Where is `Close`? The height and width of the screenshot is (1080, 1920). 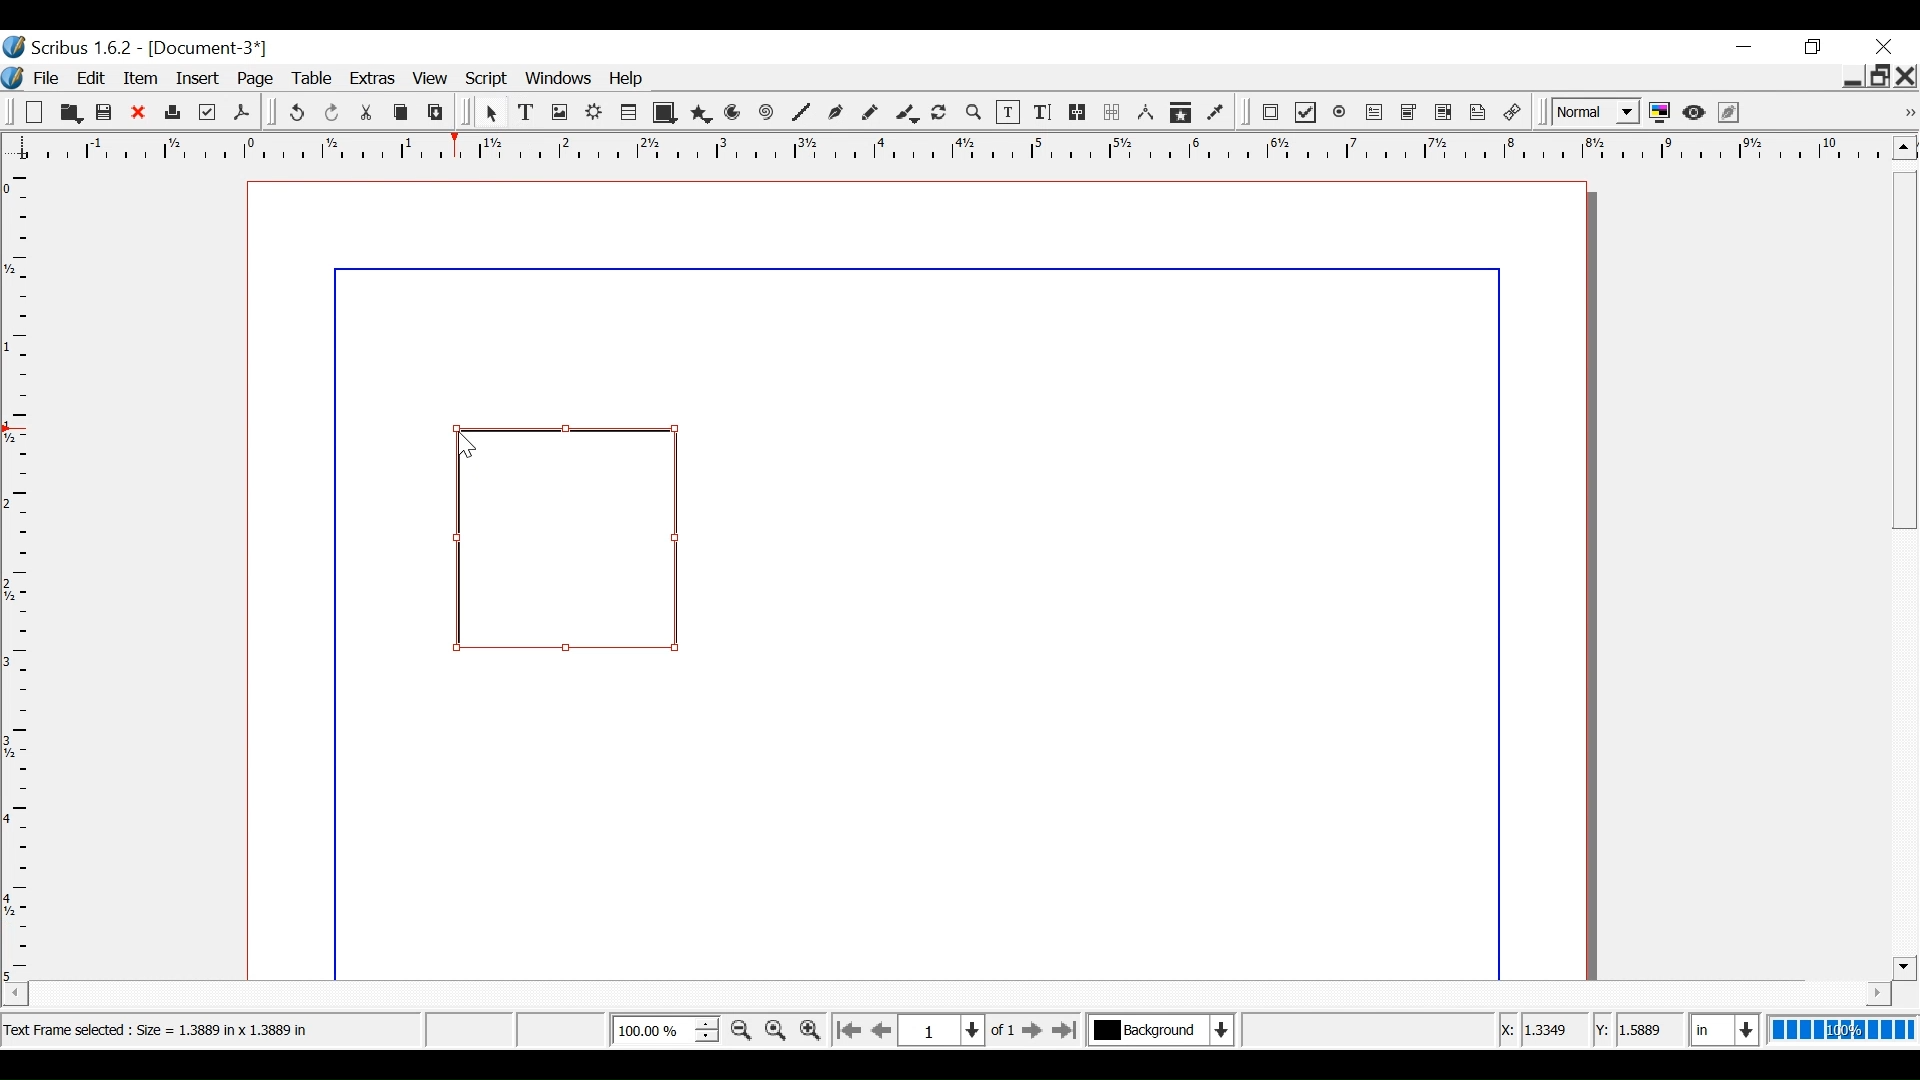
Close is located at coordinates (1887, 47).